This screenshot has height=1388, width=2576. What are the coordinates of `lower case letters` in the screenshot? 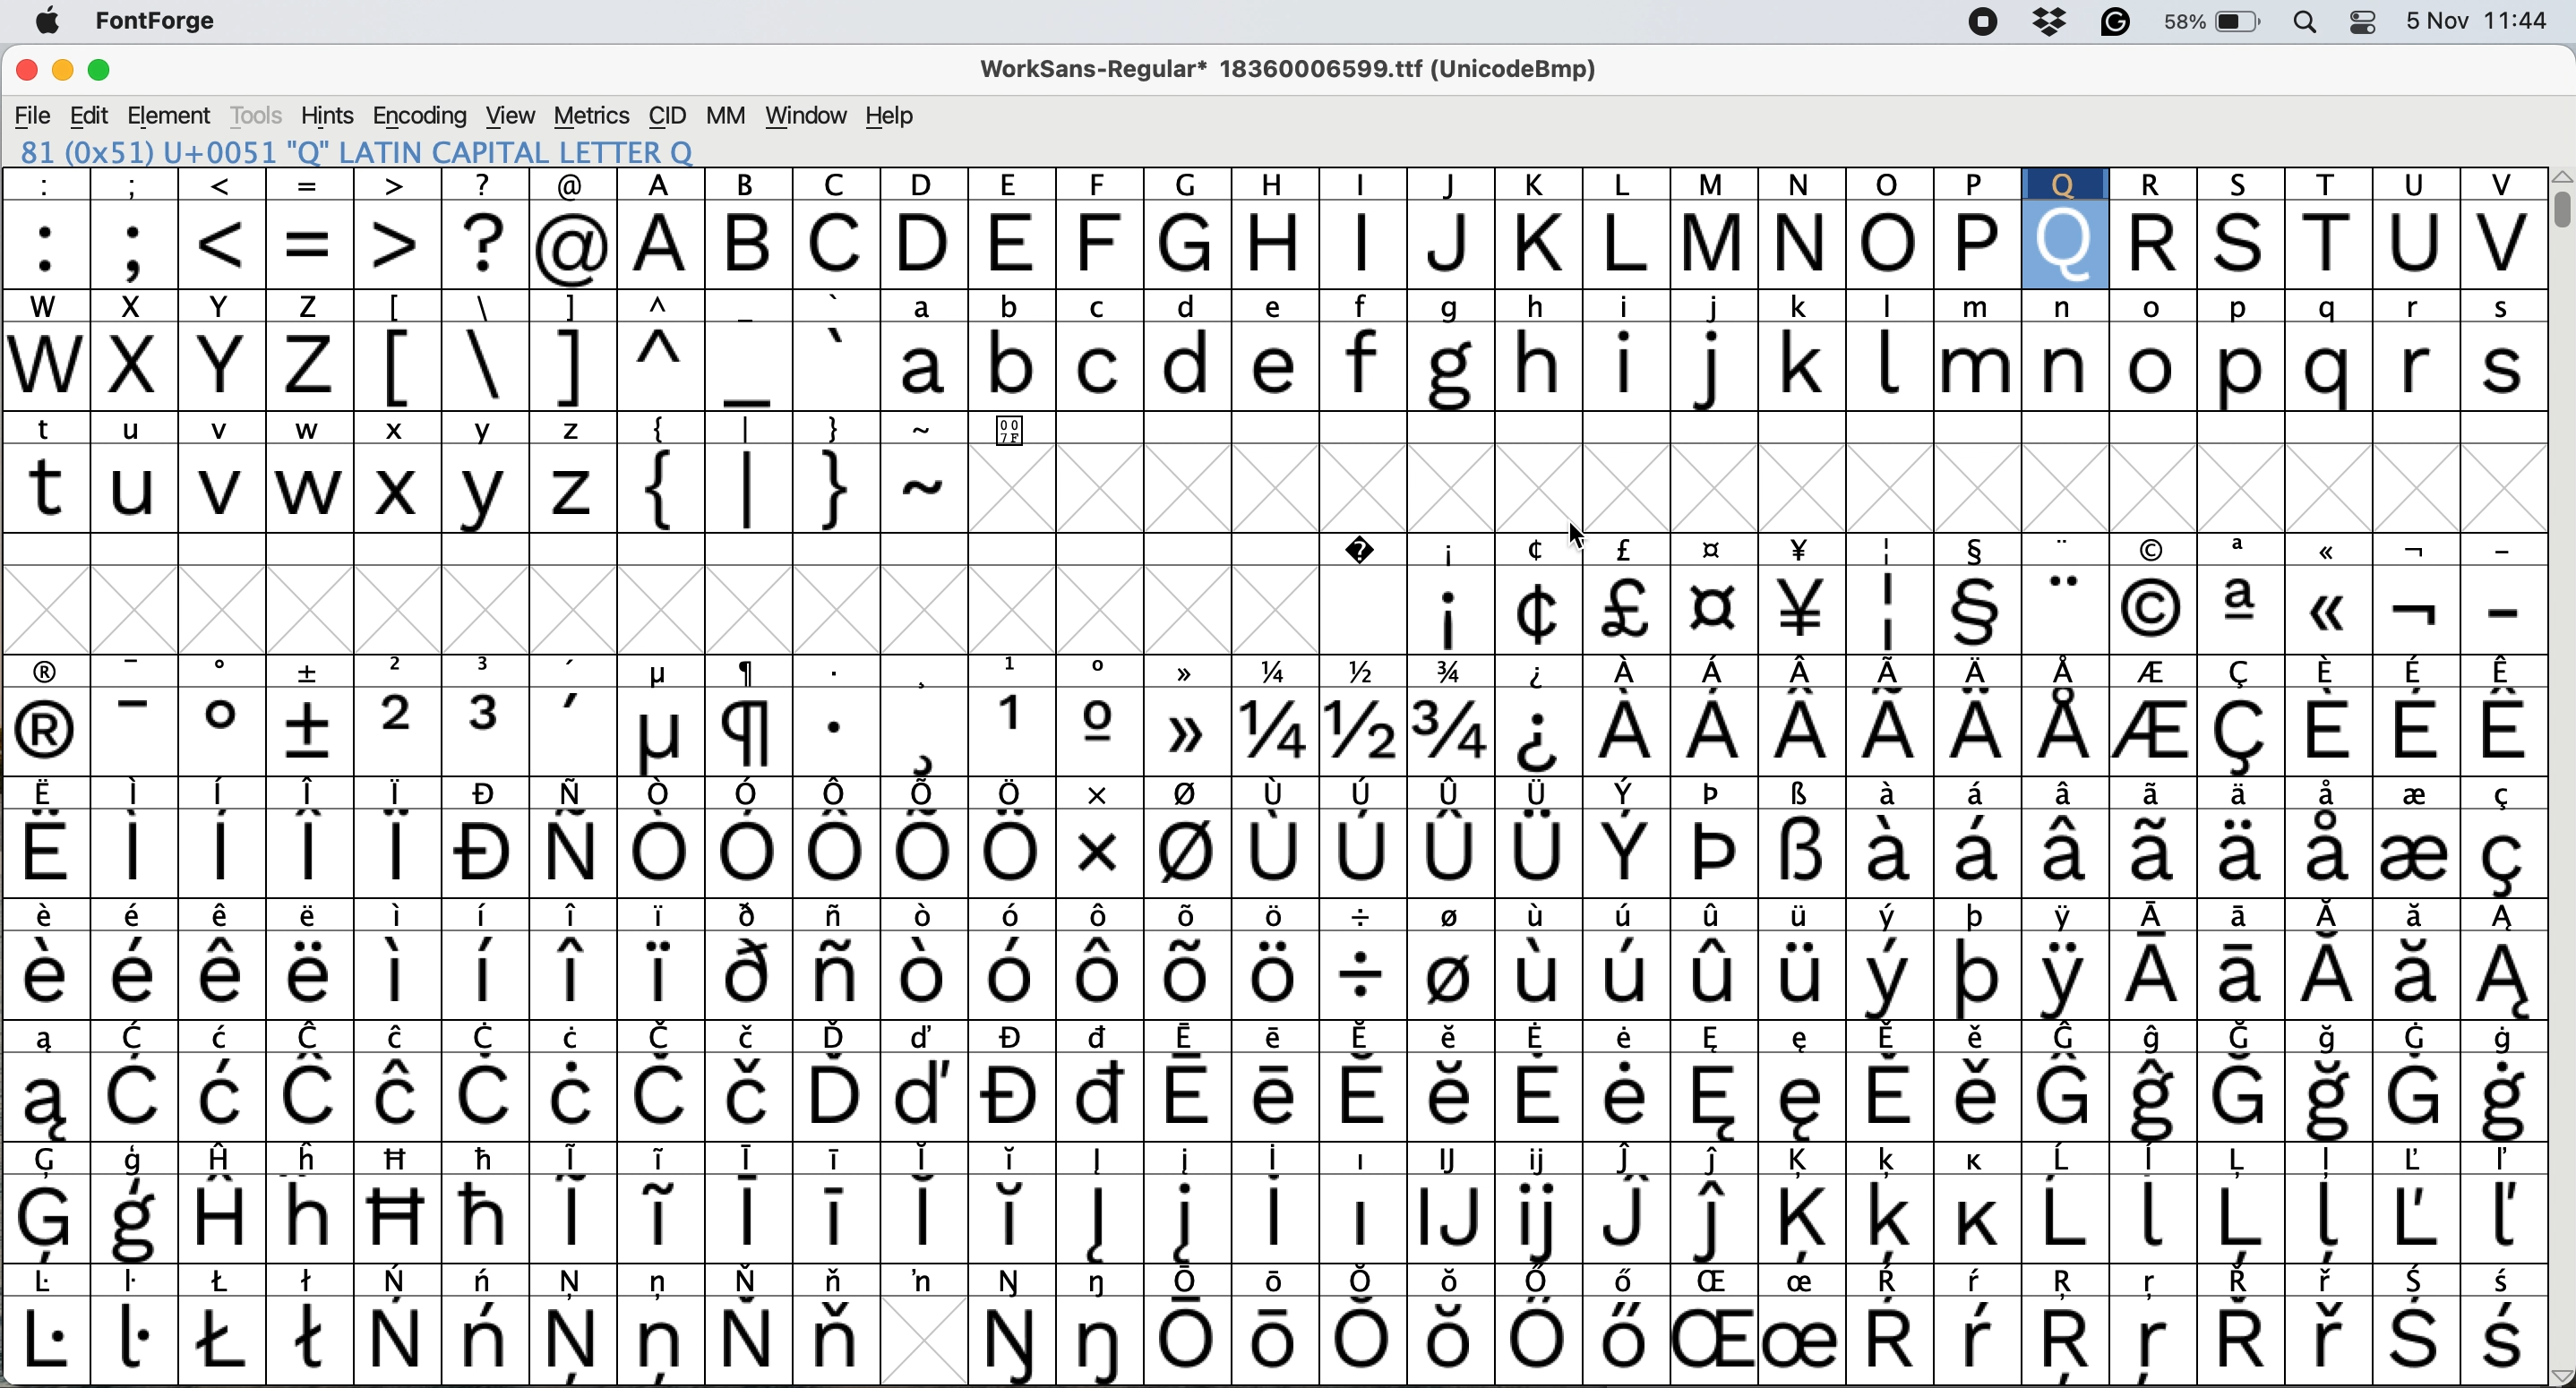 It's located at (1706, 367).